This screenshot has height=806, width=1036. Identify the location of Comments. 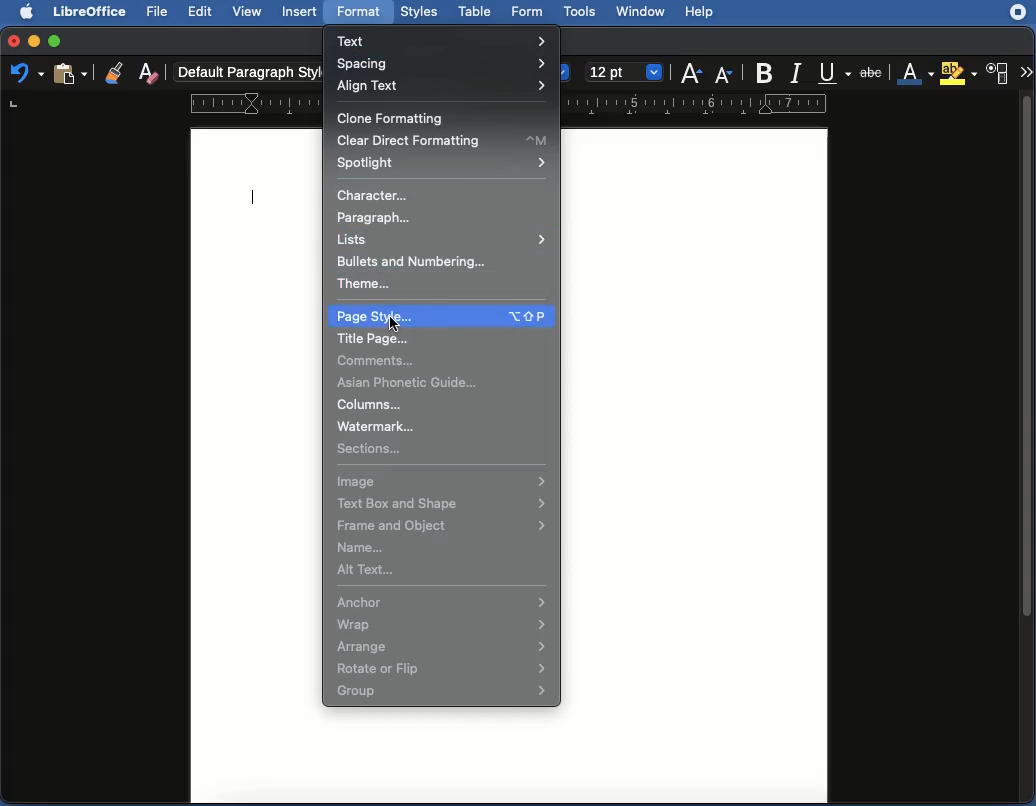
(379, 361).